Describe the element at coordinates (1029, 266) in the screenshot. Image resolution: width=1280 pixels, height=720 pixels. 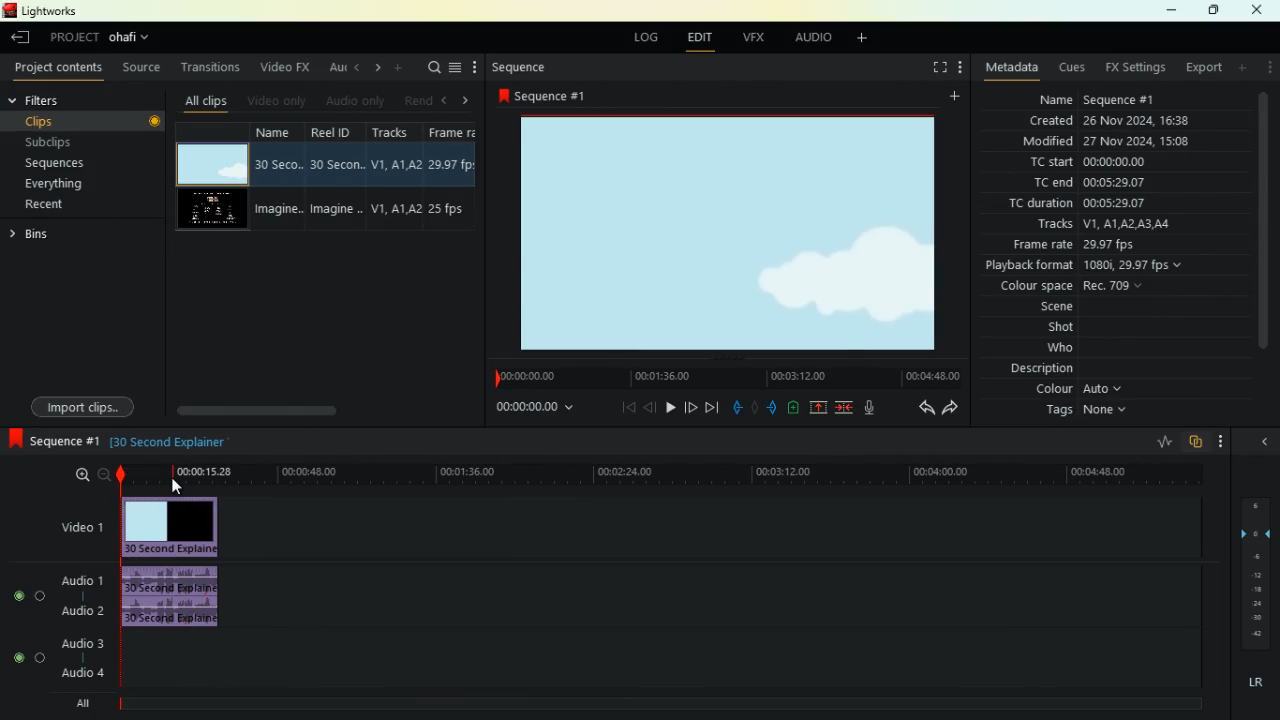
I see `playback format` at that location.